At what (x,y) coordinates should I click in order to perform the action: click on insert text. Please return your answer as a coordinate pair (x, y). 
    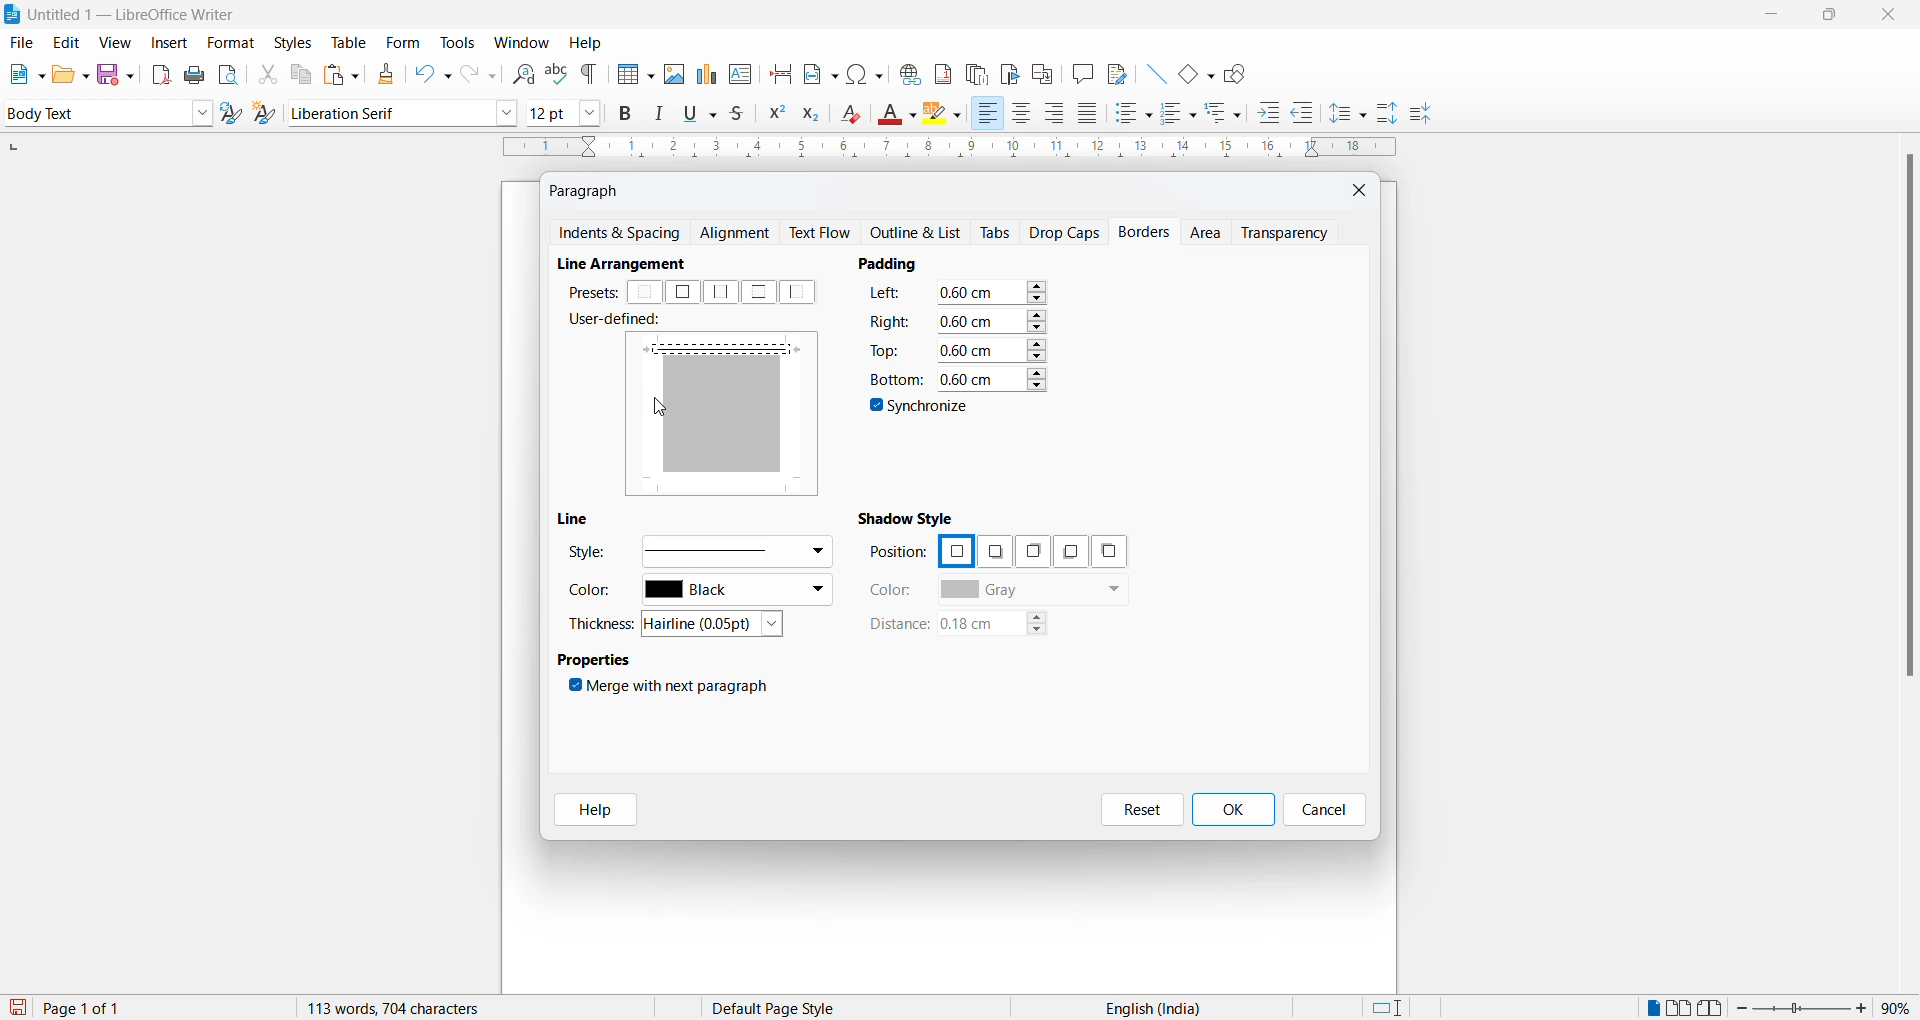
    Looking at the image, I should click on (742, 72).